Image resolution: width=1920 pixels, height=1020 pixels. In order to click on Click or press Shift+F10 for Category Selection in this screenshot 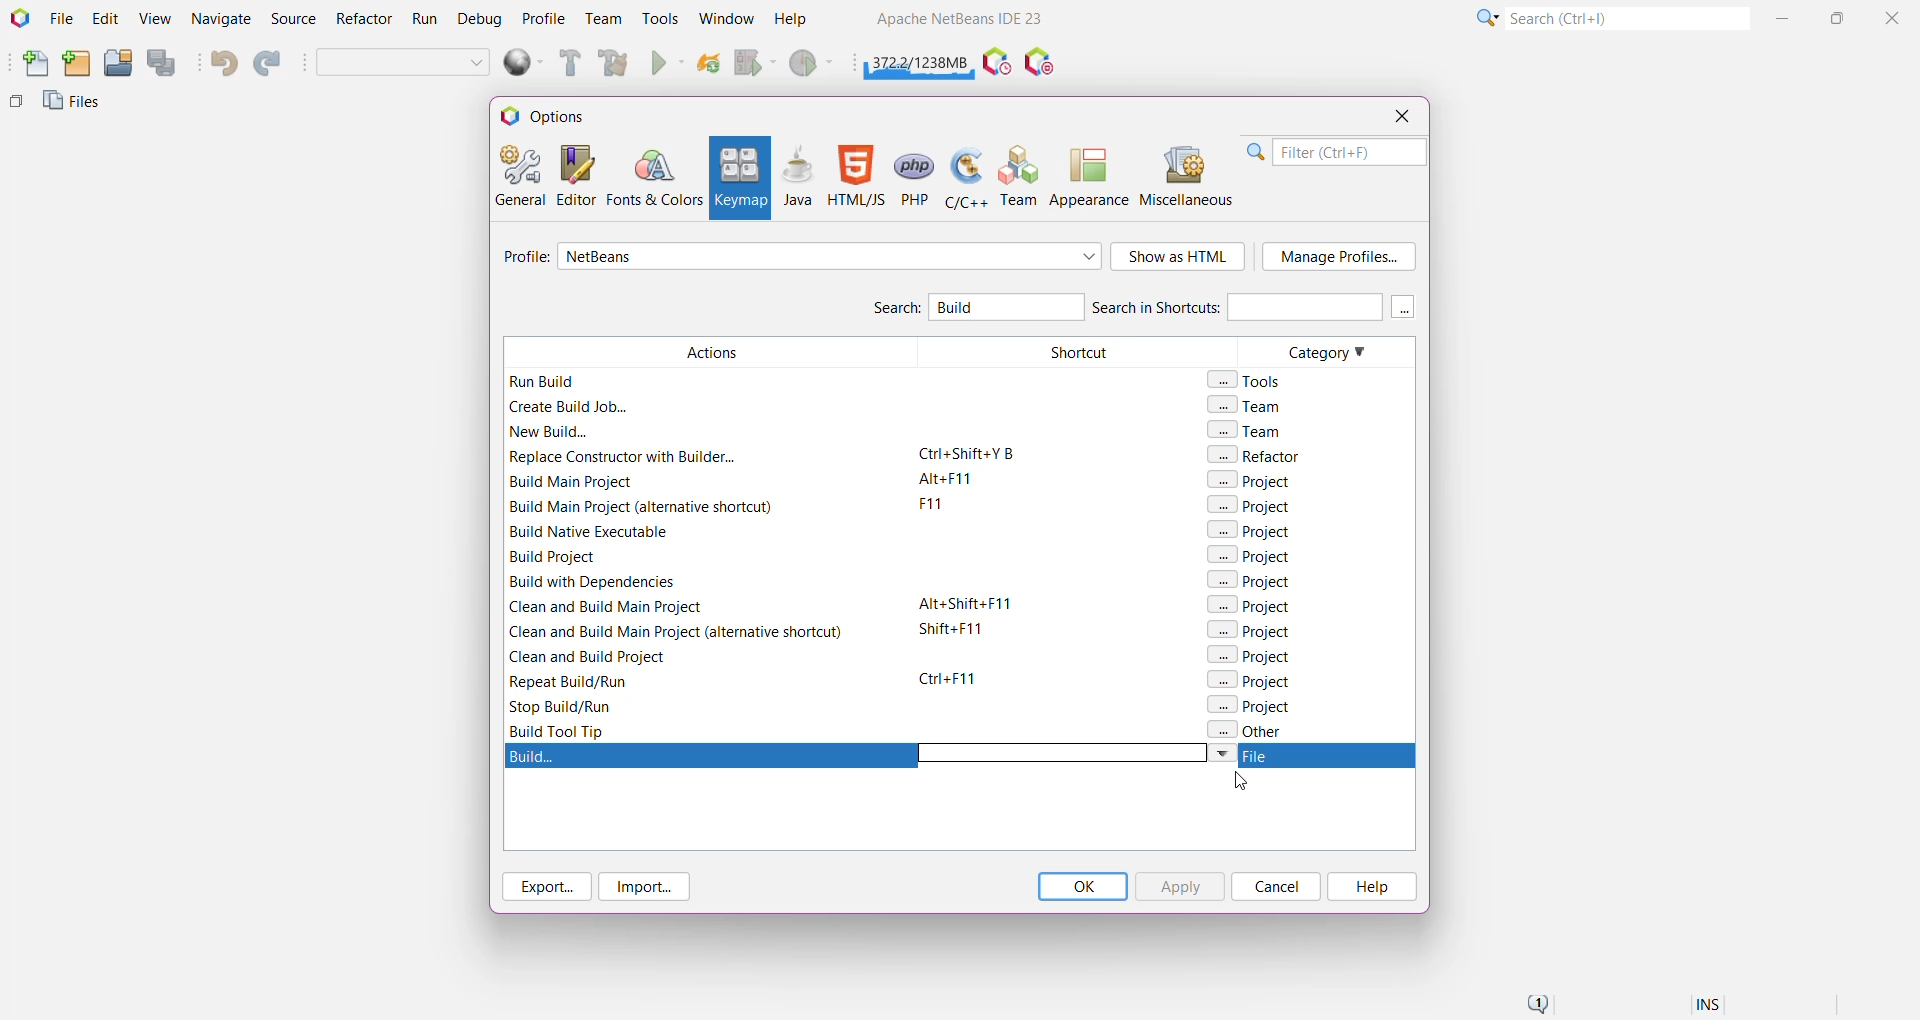, I will do `click(1485, 17)`.